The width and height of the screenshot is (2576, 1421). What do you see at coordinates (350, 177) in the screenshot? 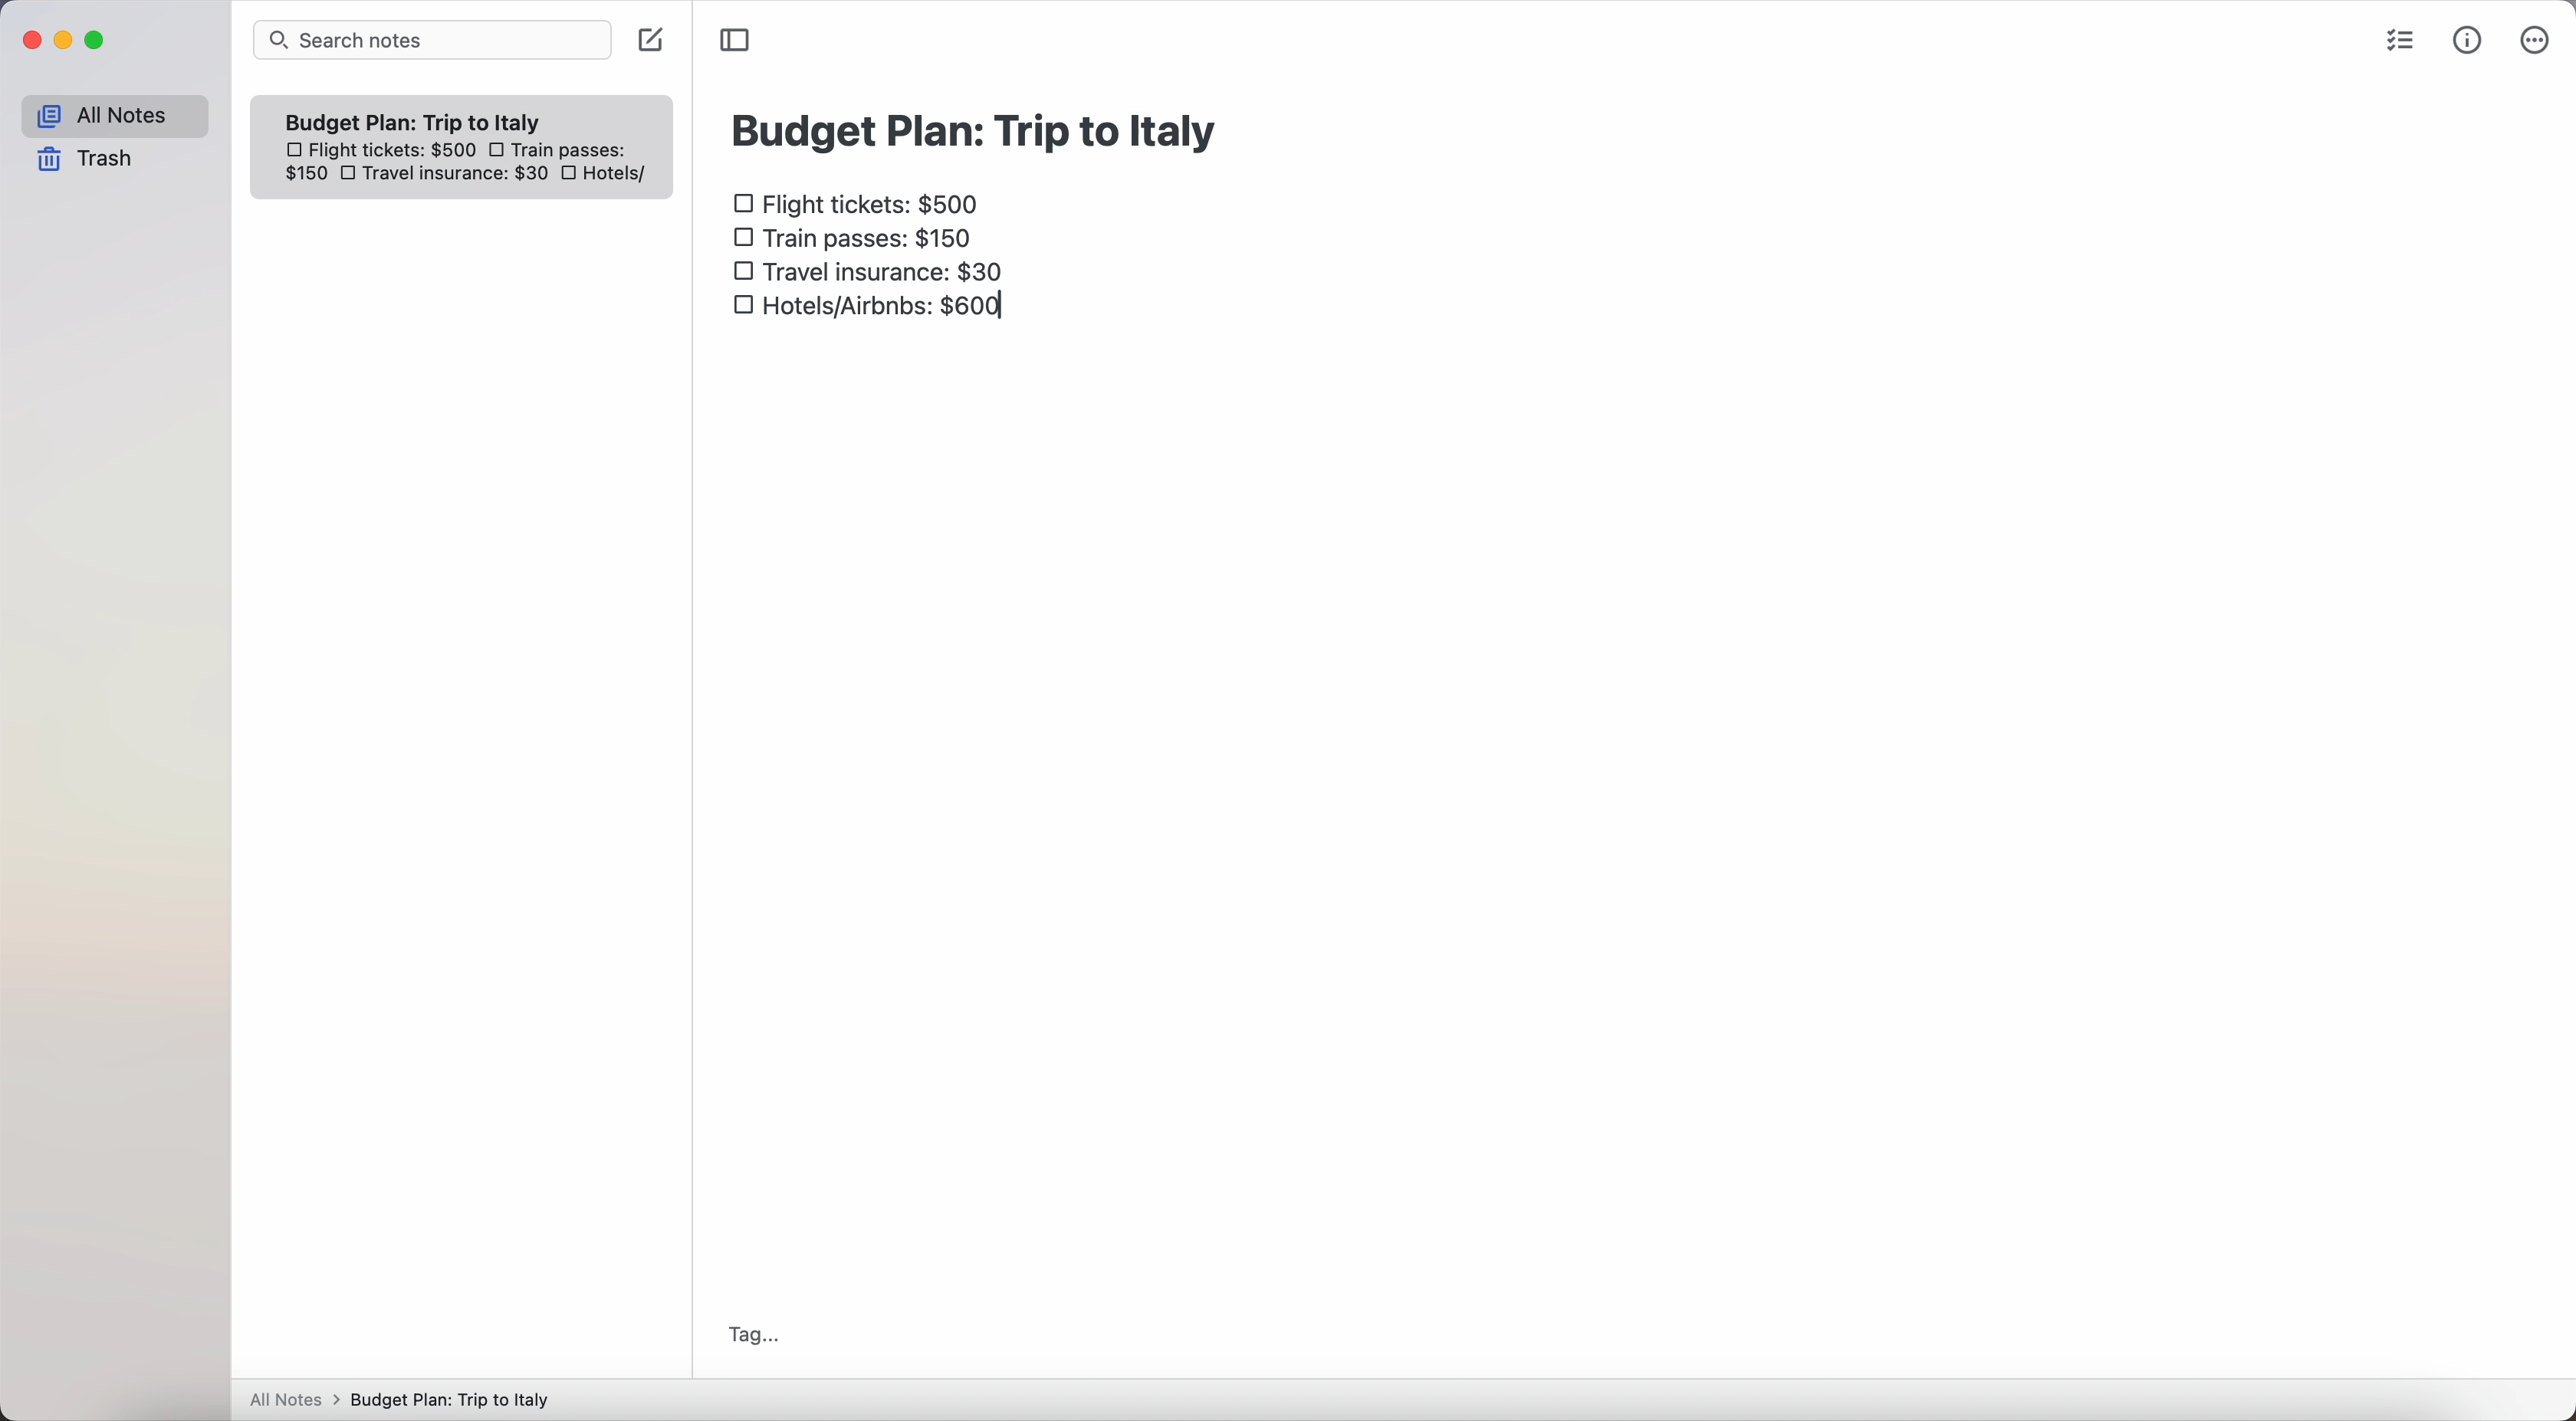
I see `checkbox` at bounding box center [350, 177].